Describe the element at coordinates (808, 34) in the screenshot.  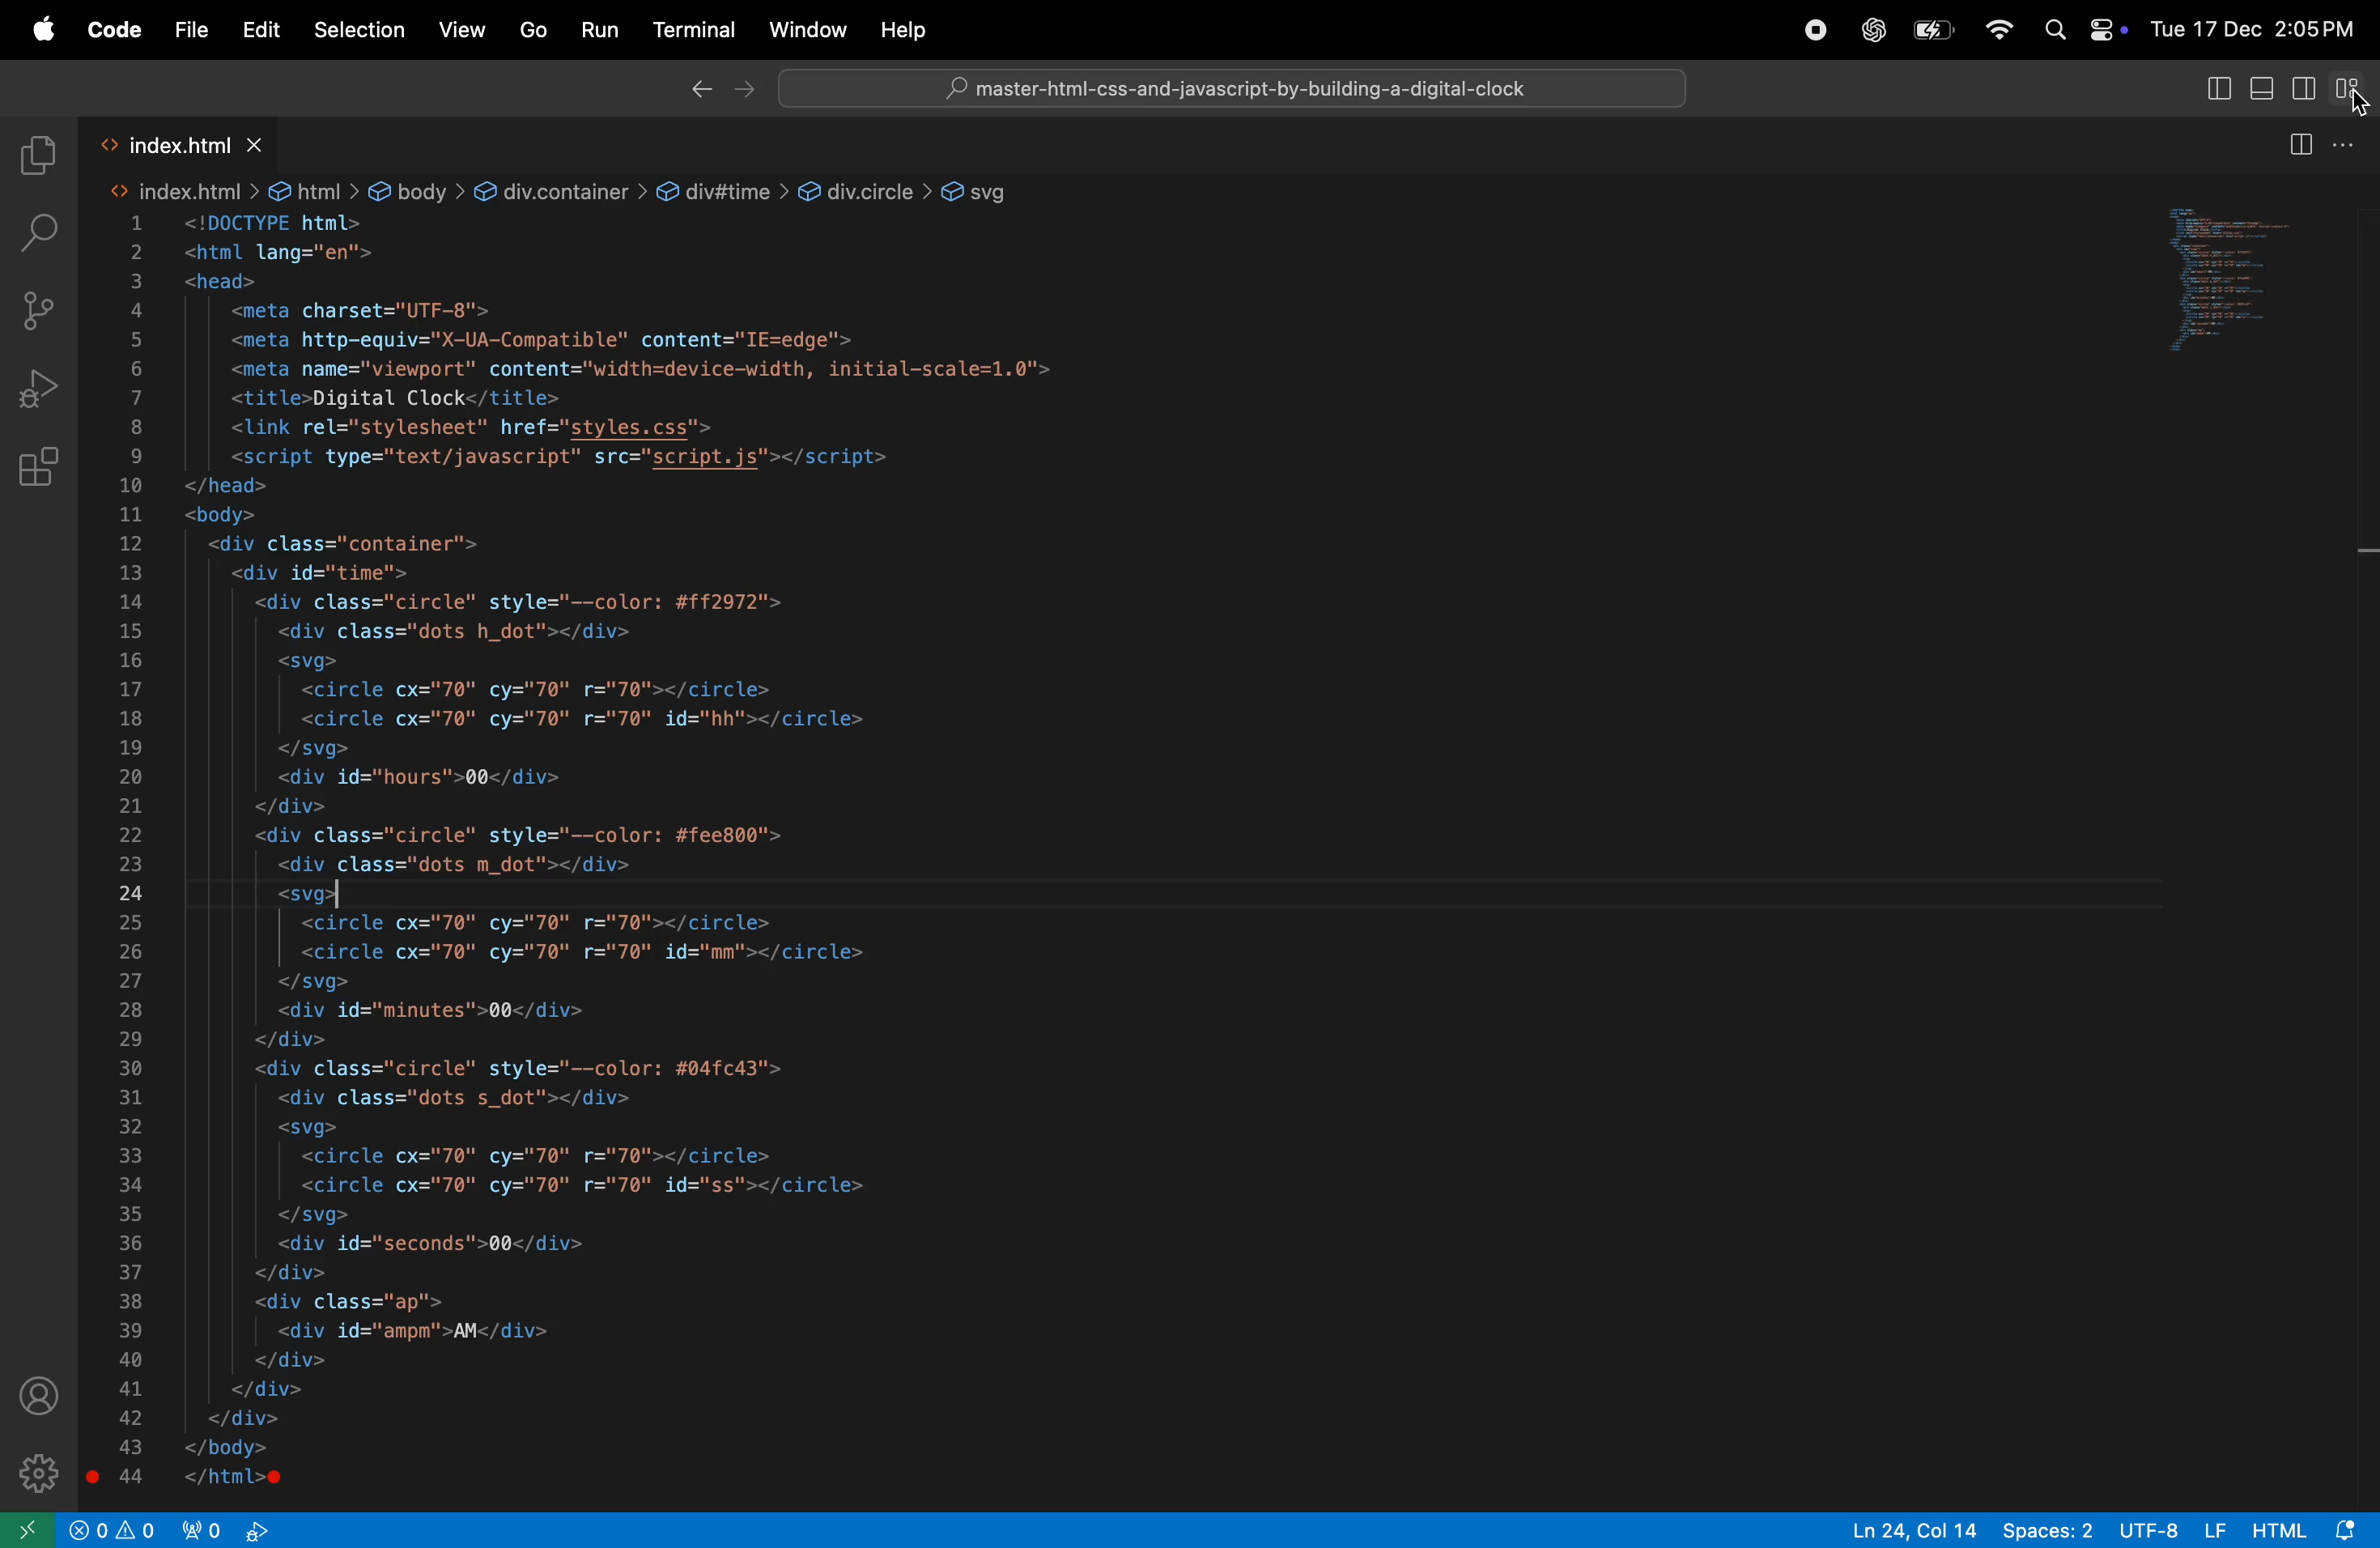
I see `window` at that location.